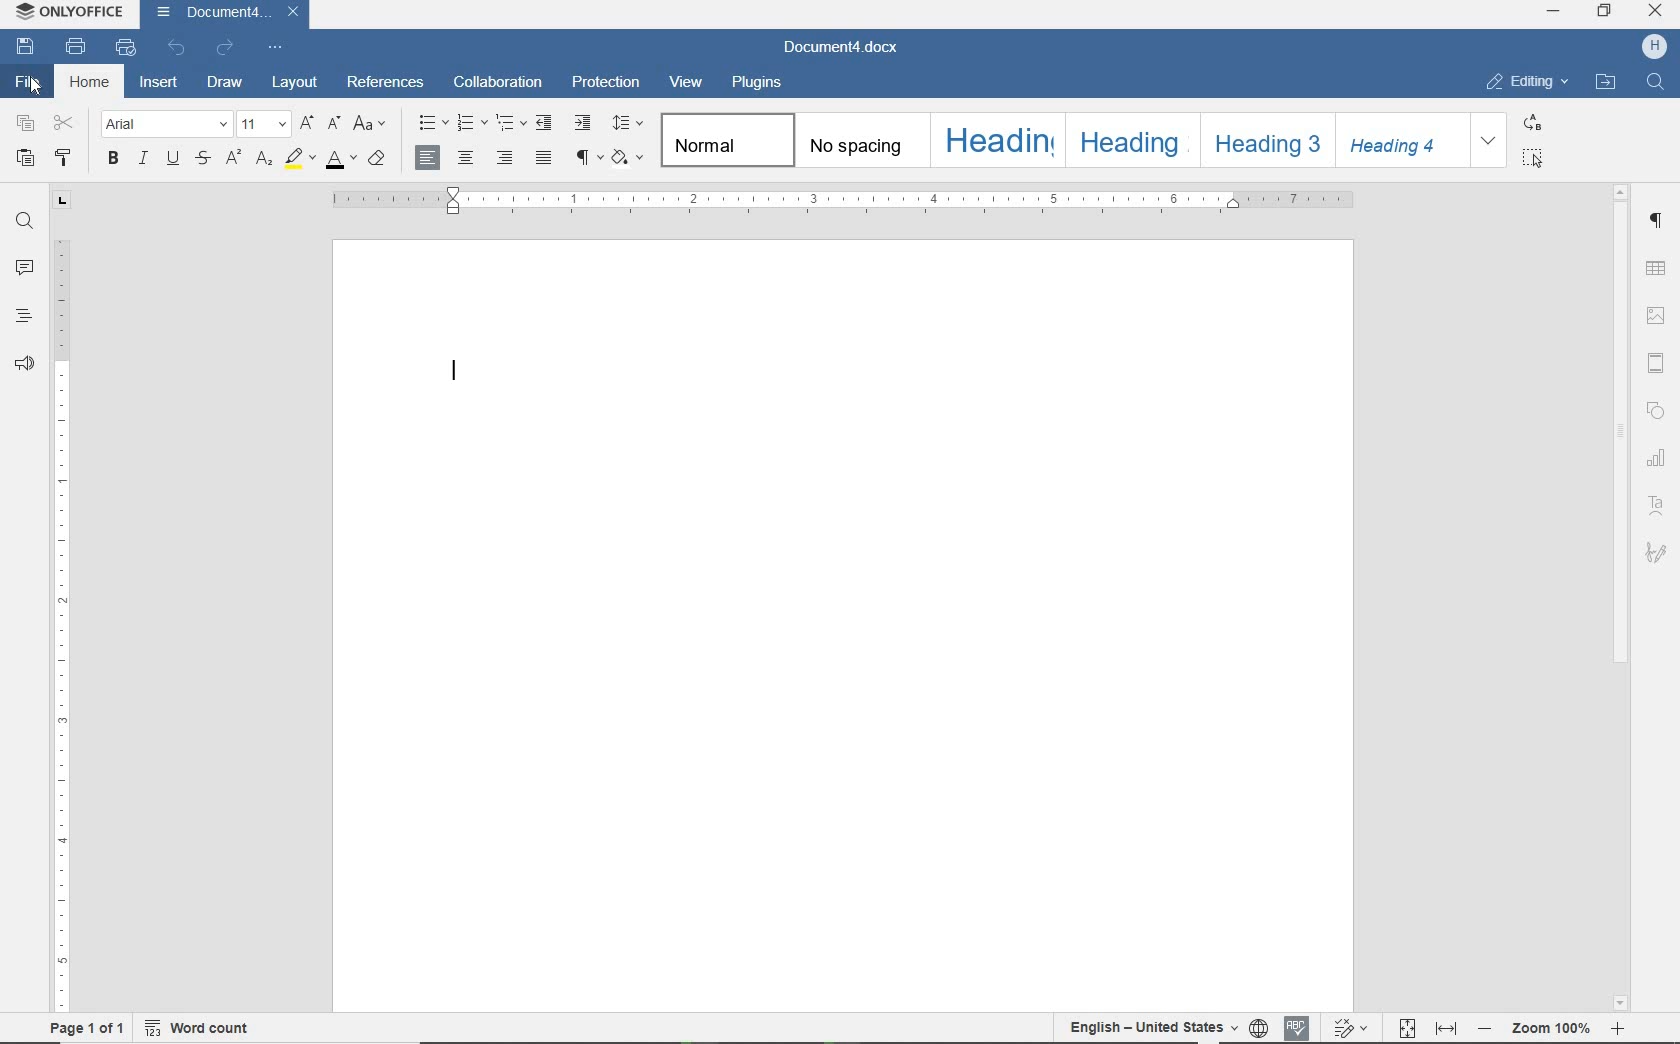 This screenshot has width=1680, height=1044. Describe the element at coordinates (172, 159) in the screenshot. I see `underline` at that location.